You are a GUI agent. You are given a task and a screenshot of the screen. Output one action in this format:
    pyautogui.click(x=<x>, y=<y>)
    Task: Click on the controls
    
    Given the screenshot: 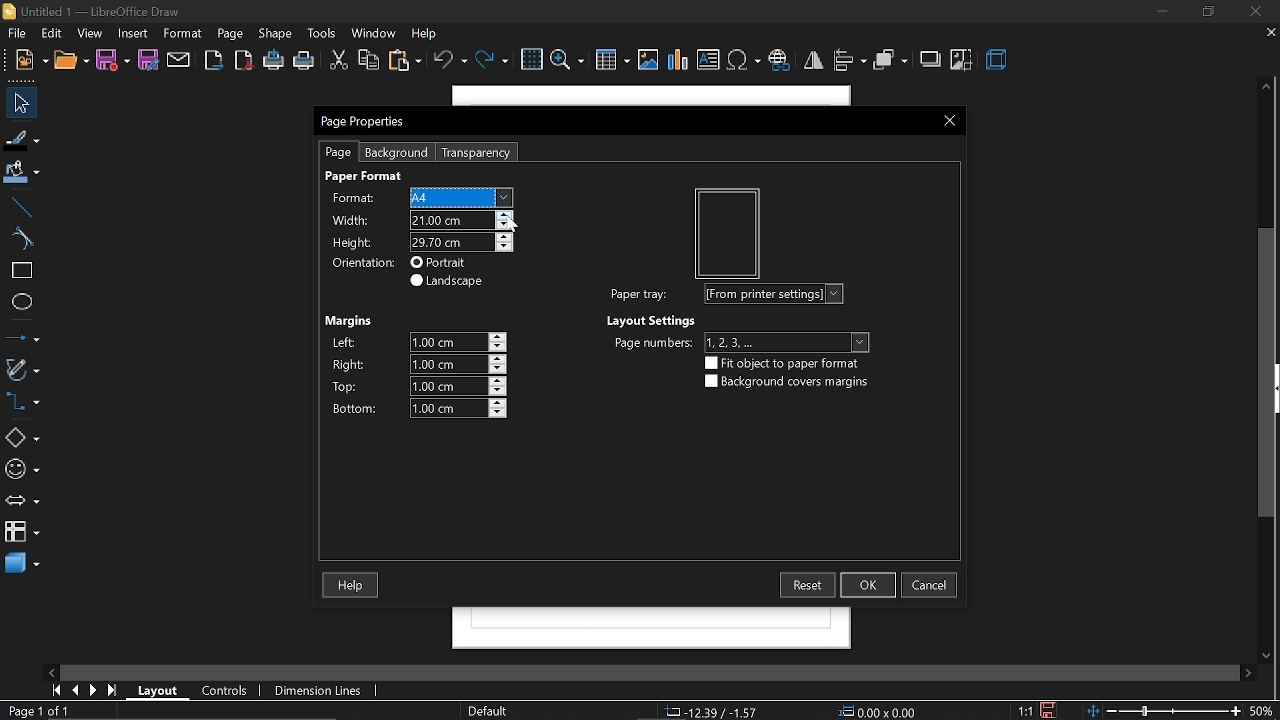 What is the action you would take?
    pyautogui.click(x=225, y=689)
    